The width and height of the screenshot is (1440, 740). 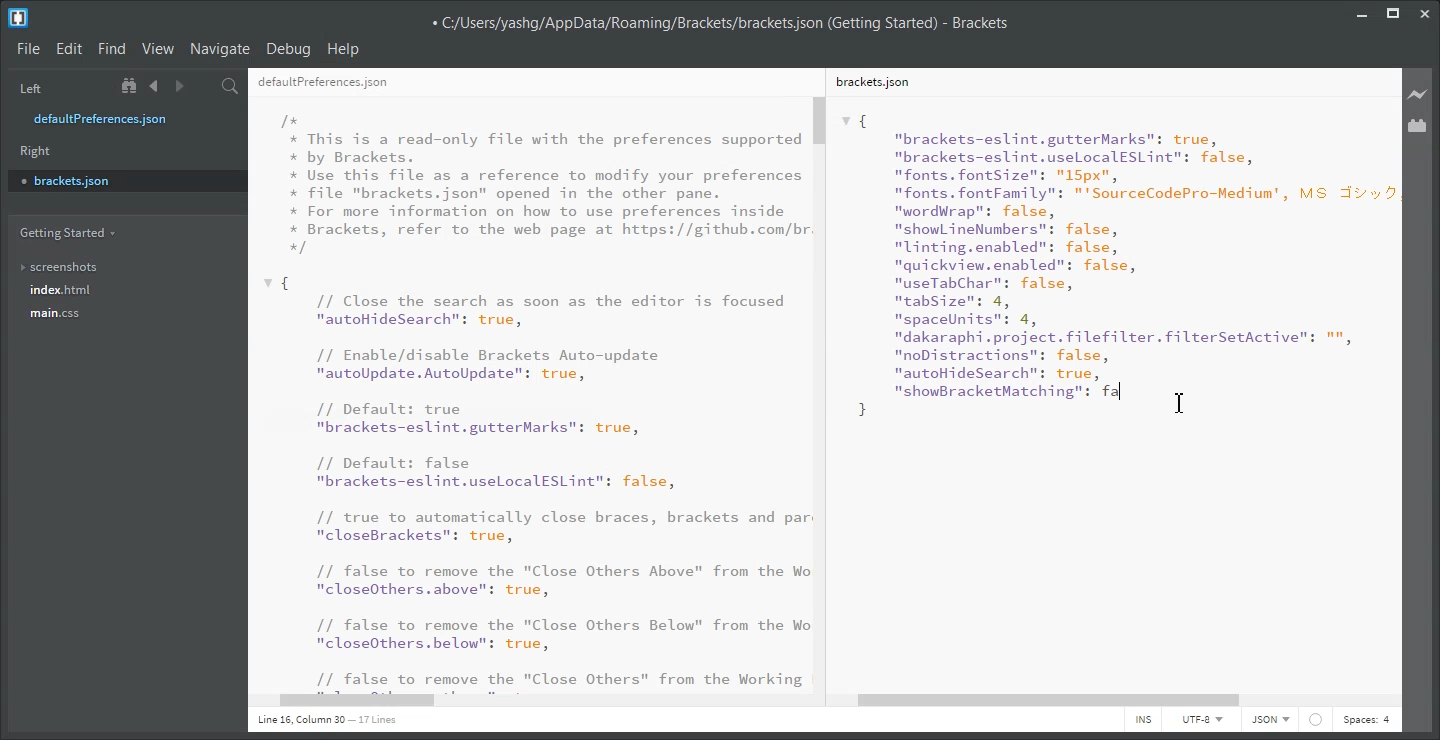 I want to click on Left, so click(x=28, y=87).